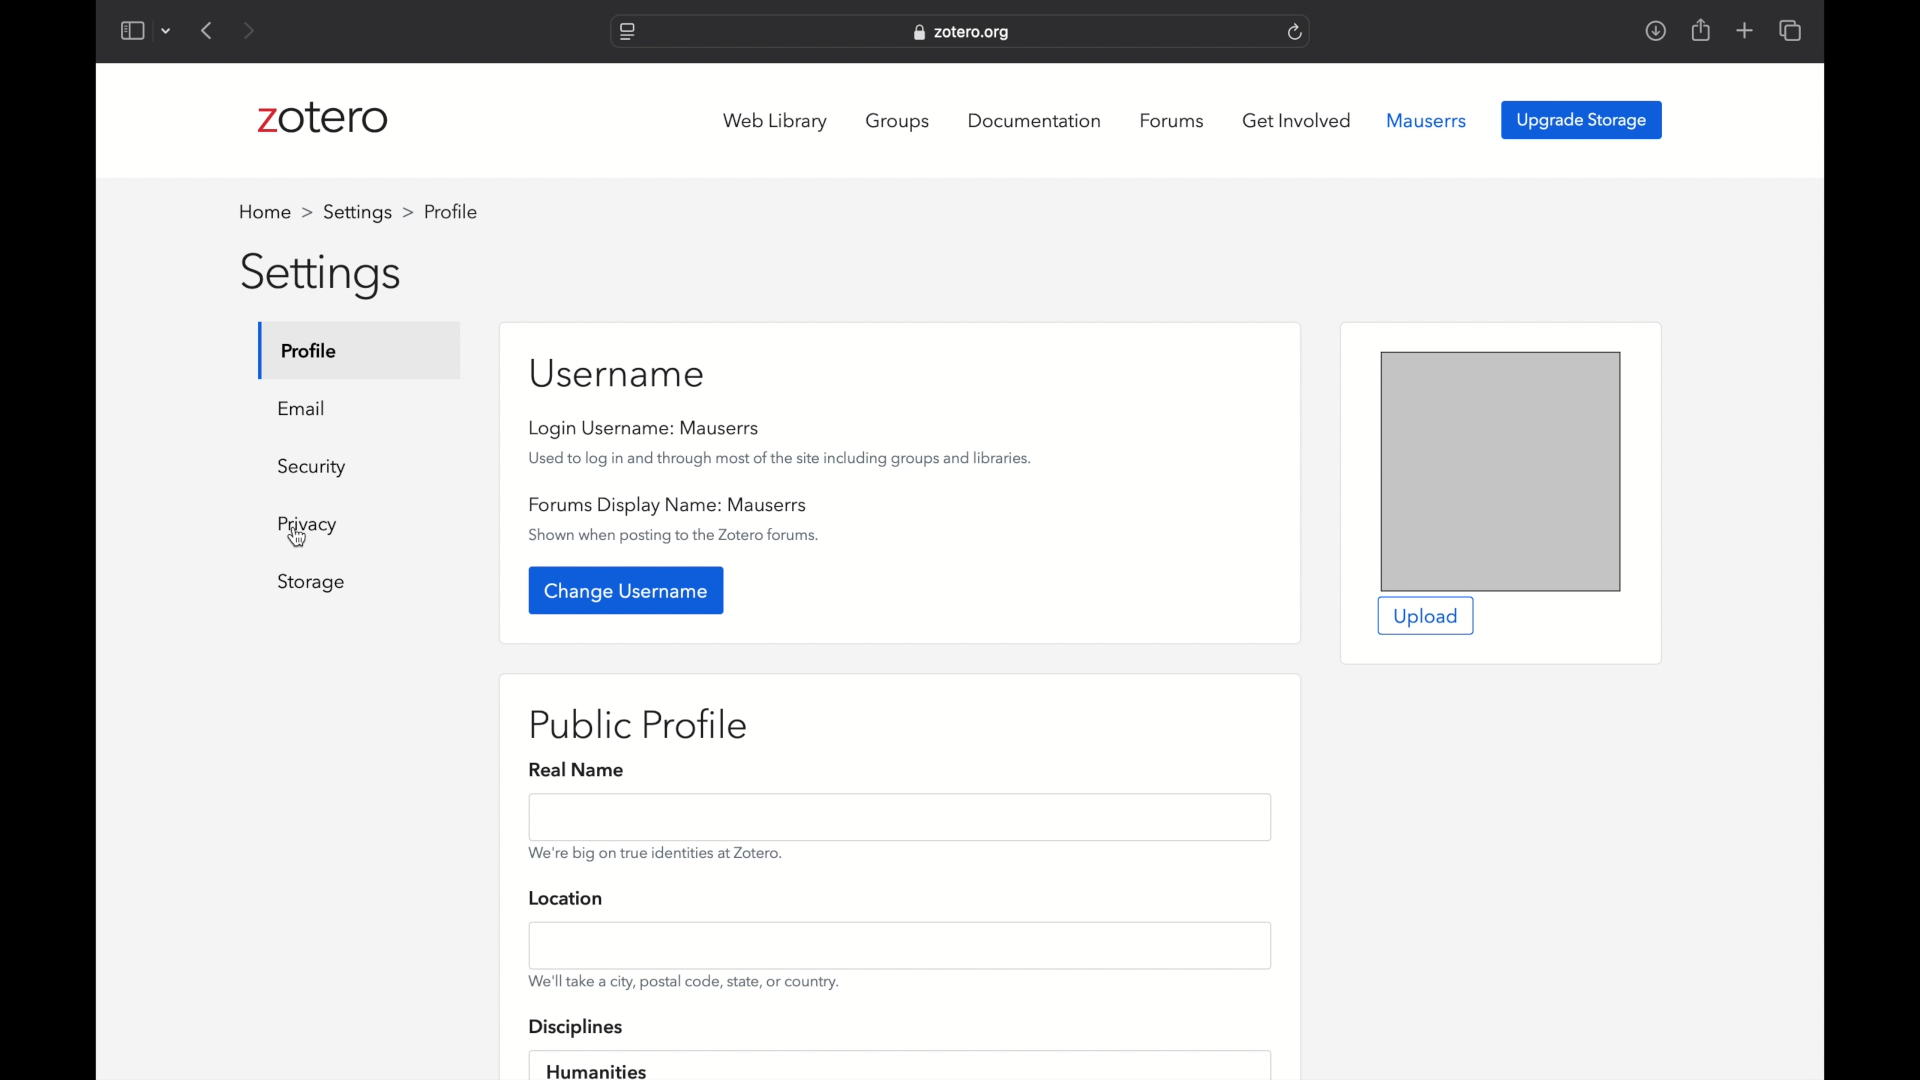 The image size is (1920, 1080). What do you see at coordinates (1702, 29) in the screenshot?
I see `share` at bounding box center [1702, 29].